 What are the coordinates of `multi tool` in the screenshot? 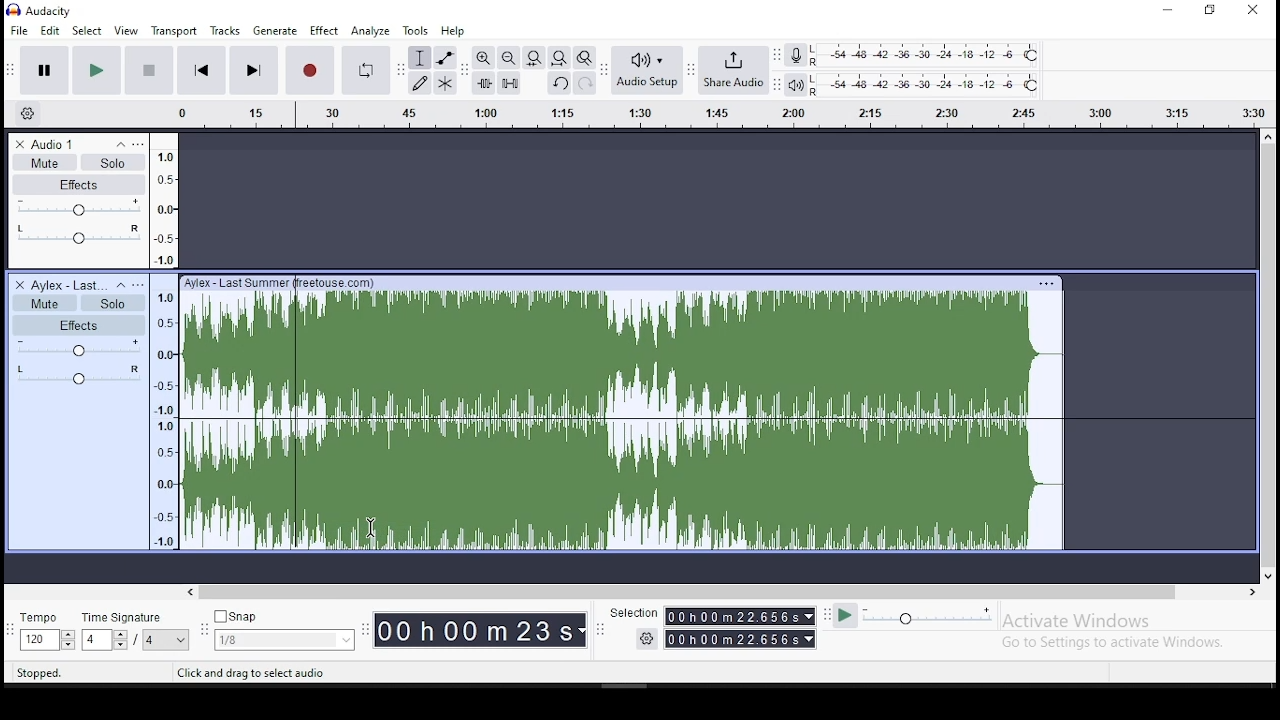 It's located at (444, 83).